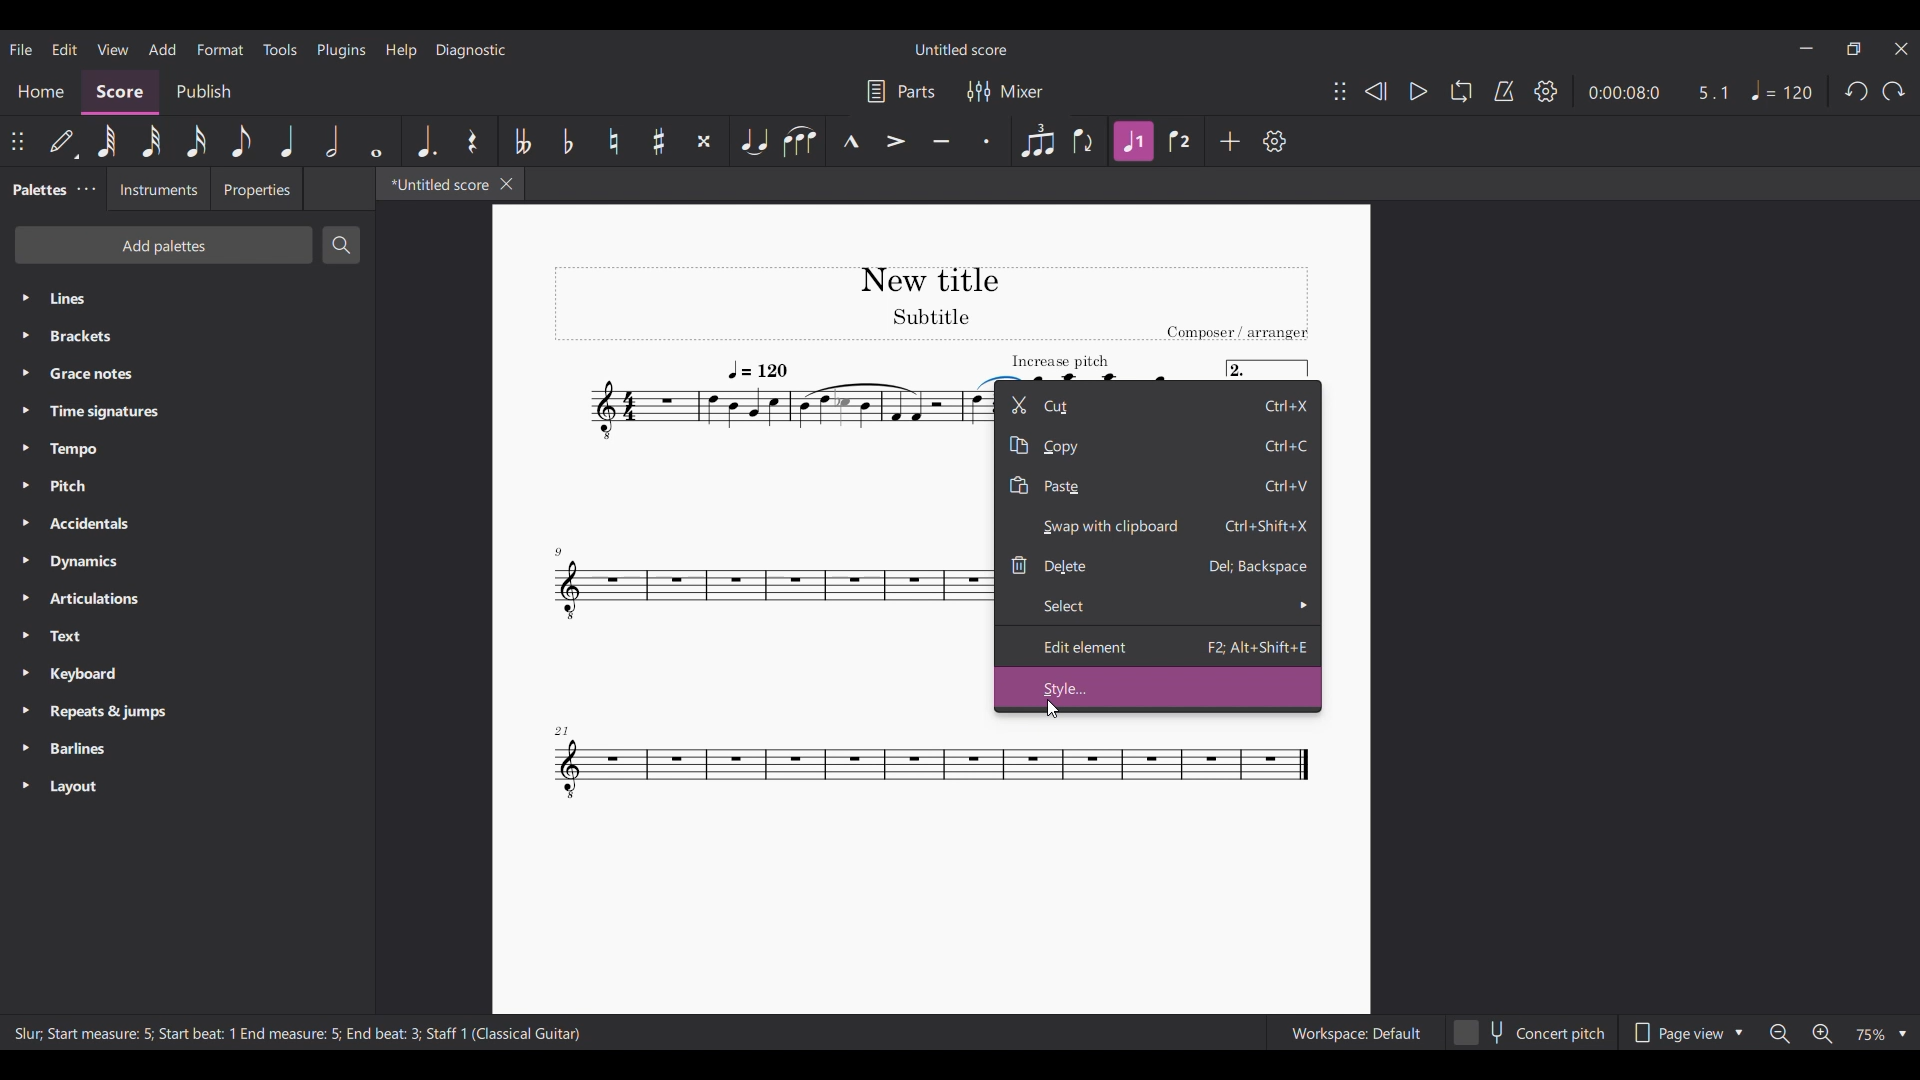  Describe the element at coordinates (1340, 91) in the screenshot. I see `Change position` at that location.